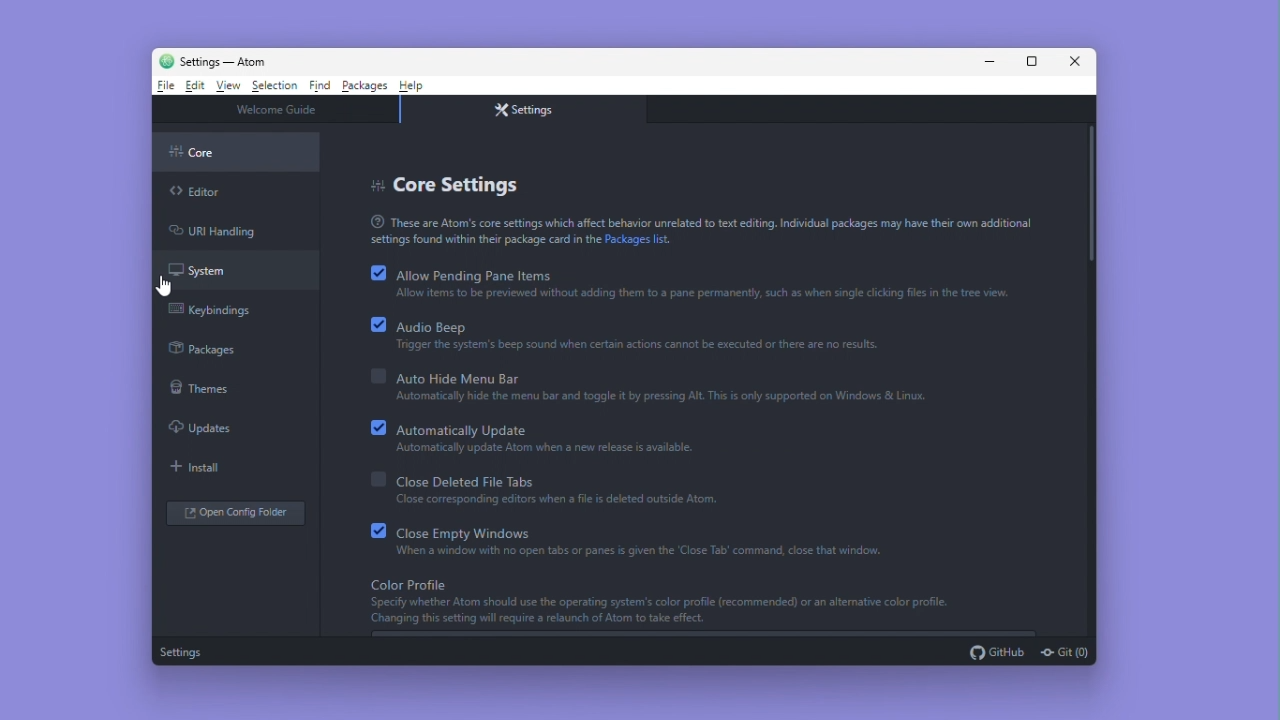 The height and width of the screenshot is (720, 1280). Describe the element at coordinates (994, 61) in the screenshot. I see `Minimise` at that location.